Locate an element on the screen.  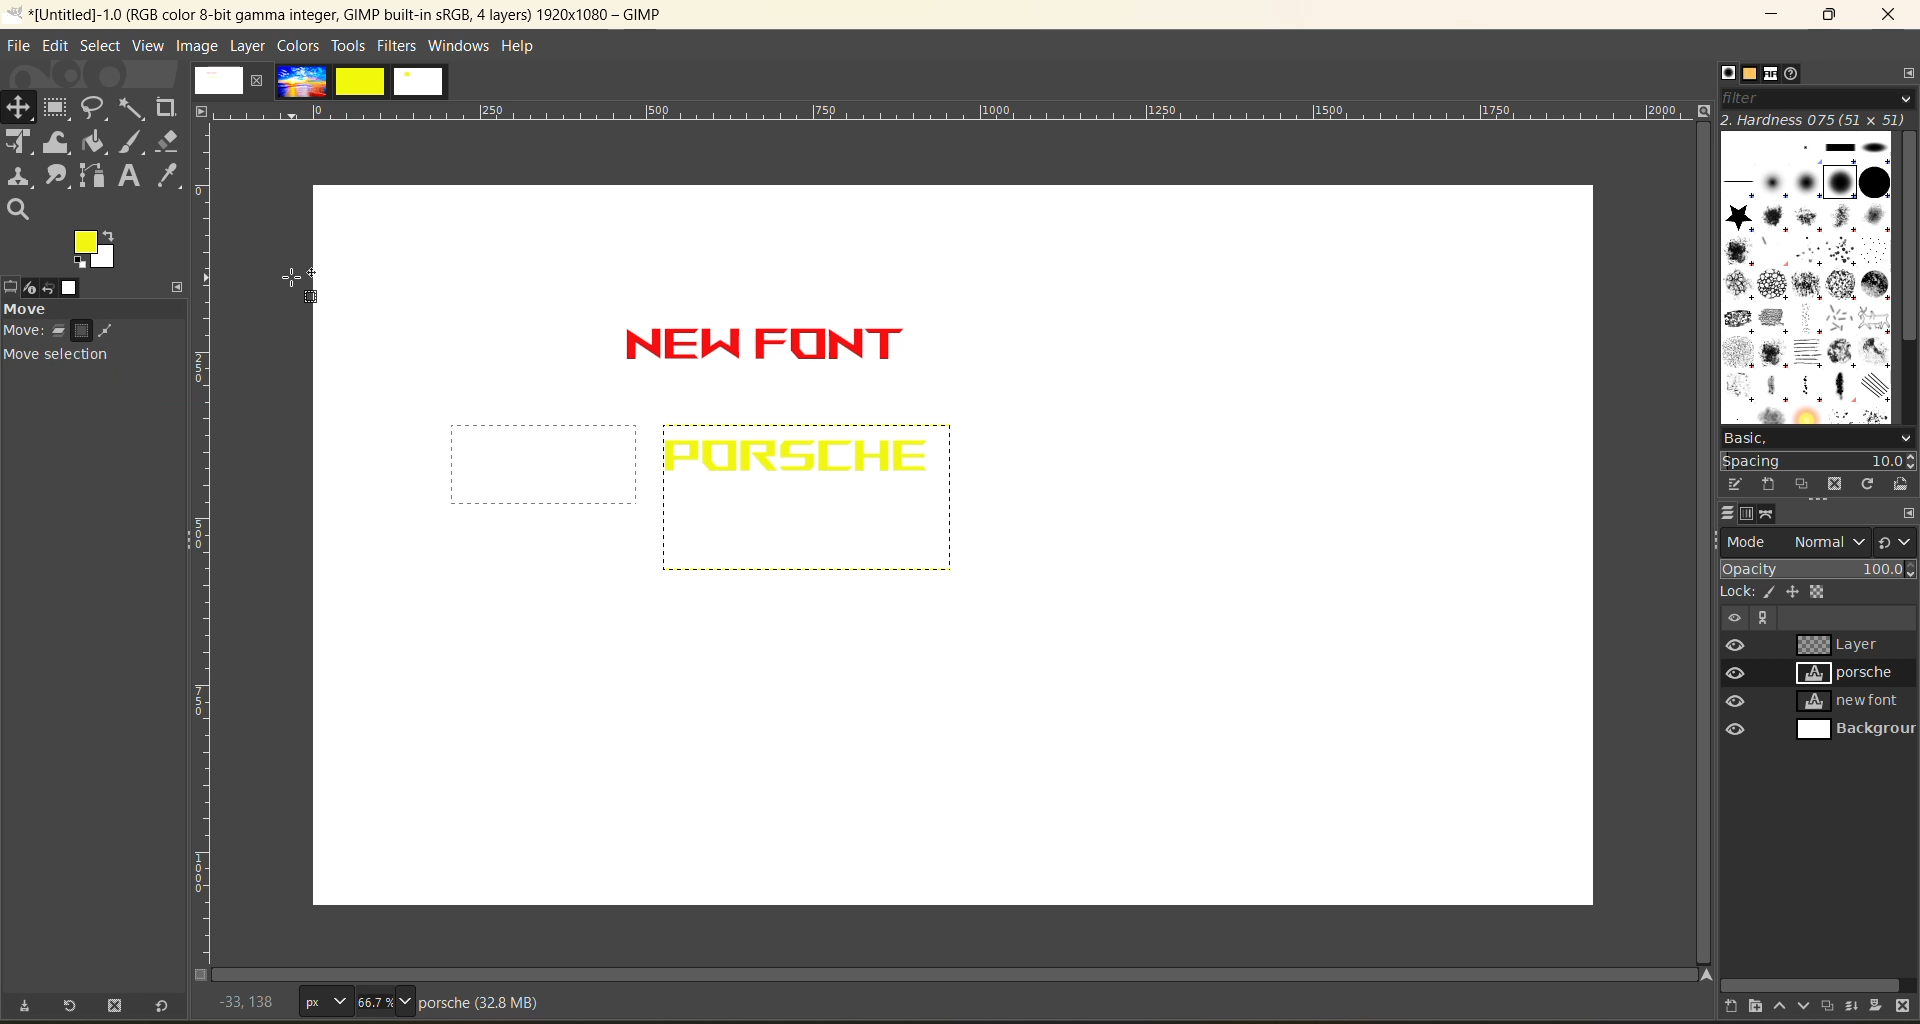
refresh brushes is located at coordinates (1863, 484).